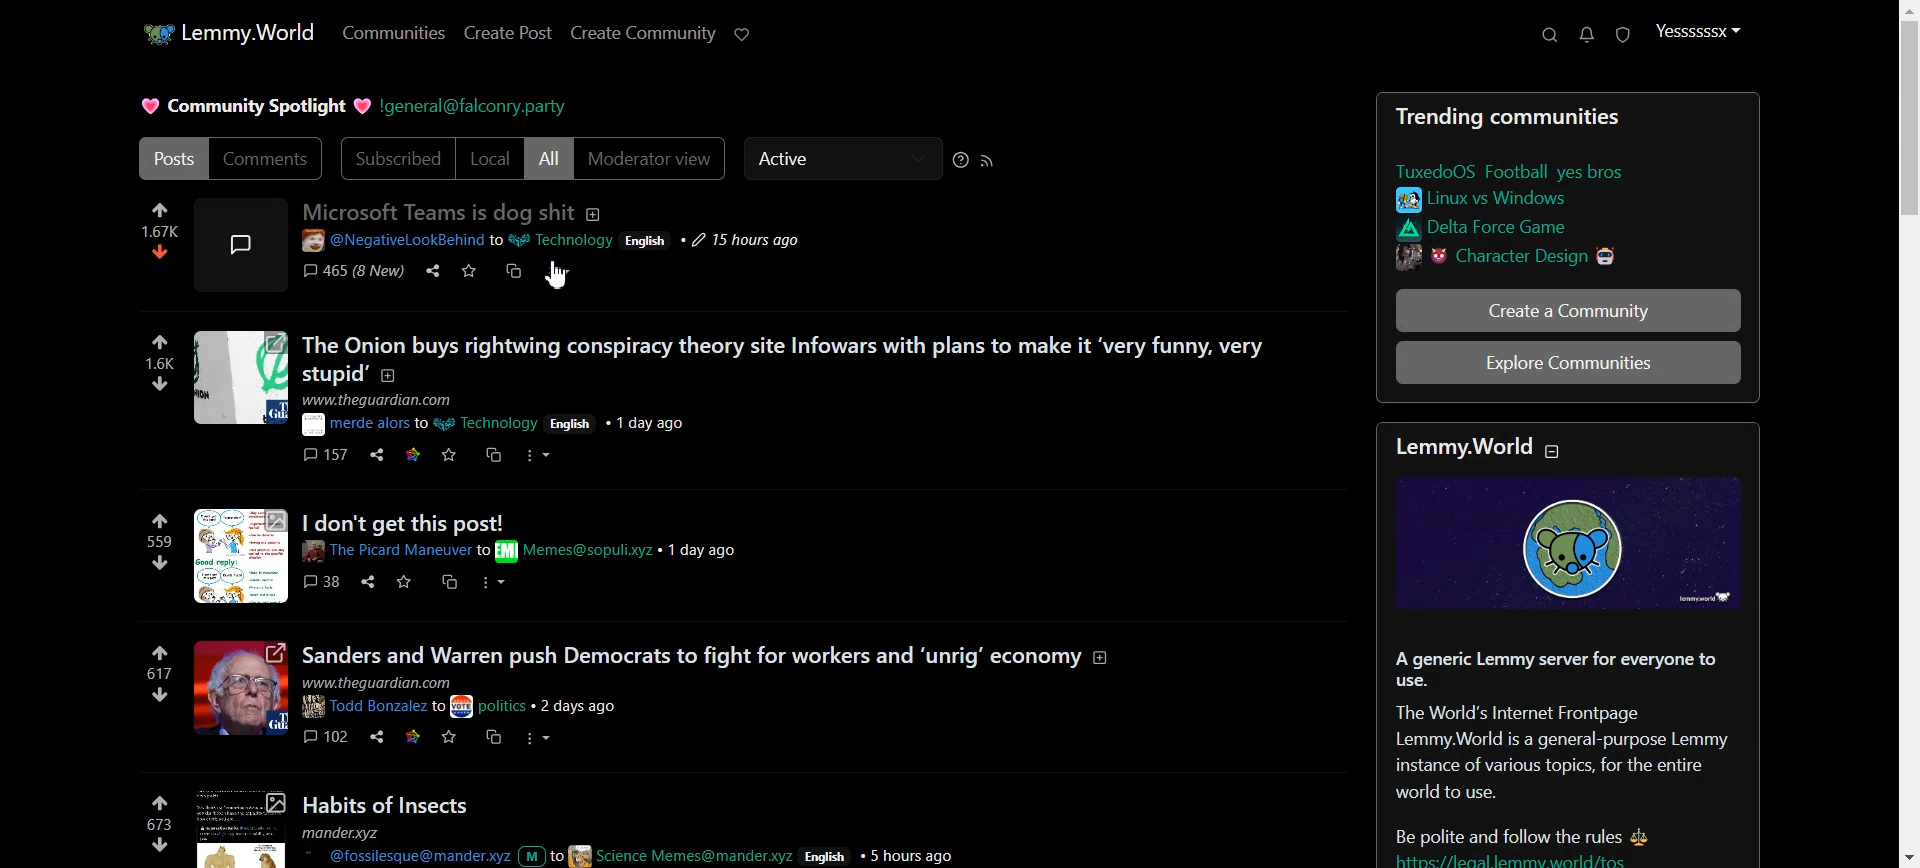 The image size is (1920, 868). What do you see at coordinates (1548, 36) in the screenshot?
I see `Support` at bounding box center [1548, 36].